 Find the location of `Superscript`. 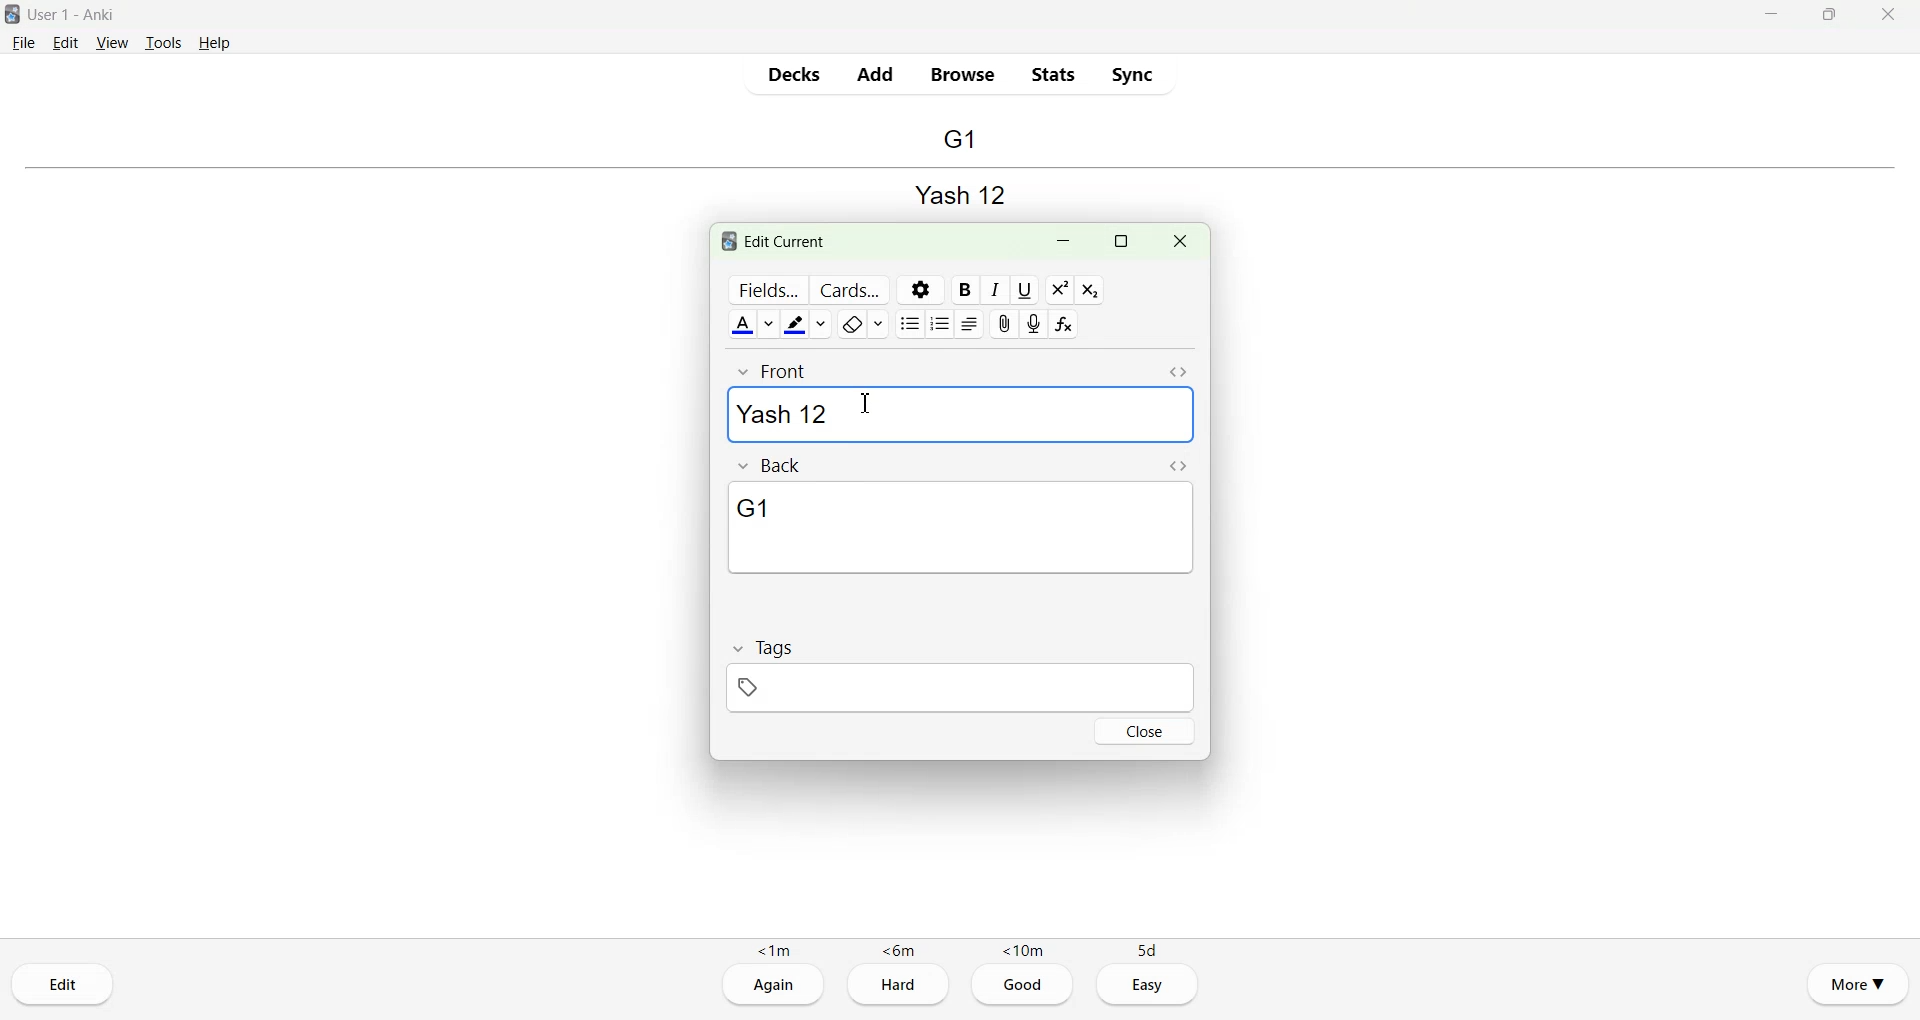

Superscript is located at coordinates (1060, 289).